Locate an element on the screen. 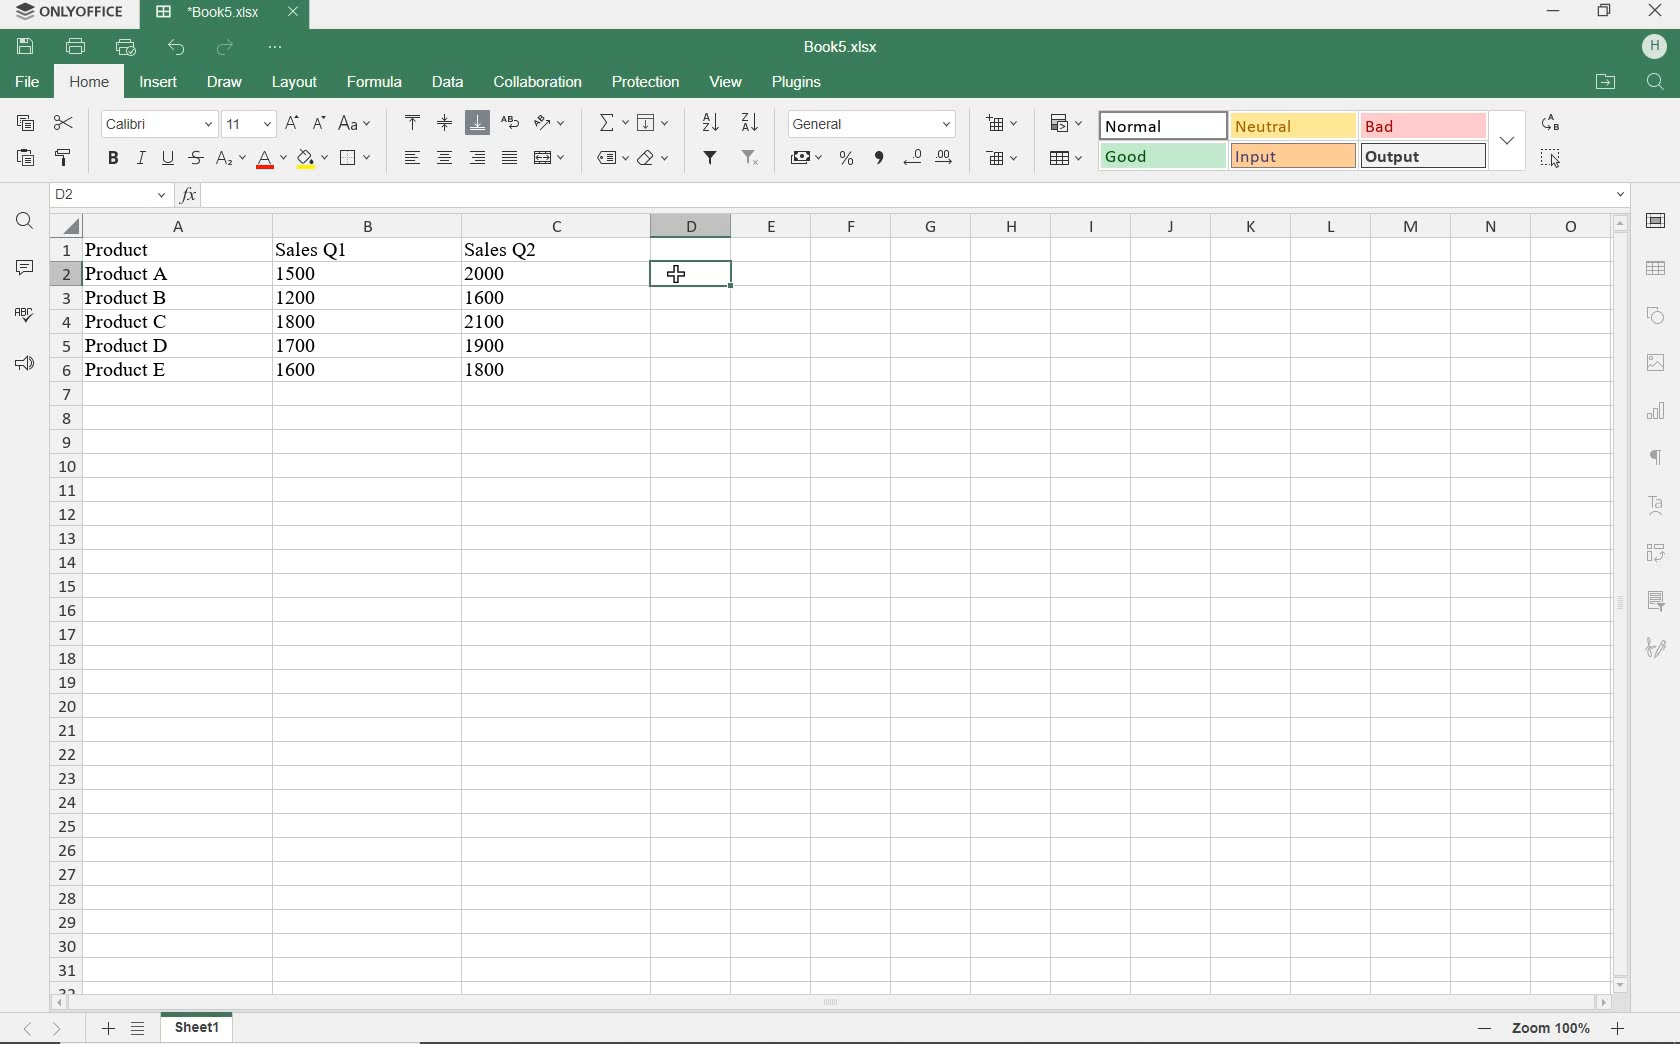 The width and height of the screenshot is (1680, 1044). shape is located at coordinates (1658, 312).